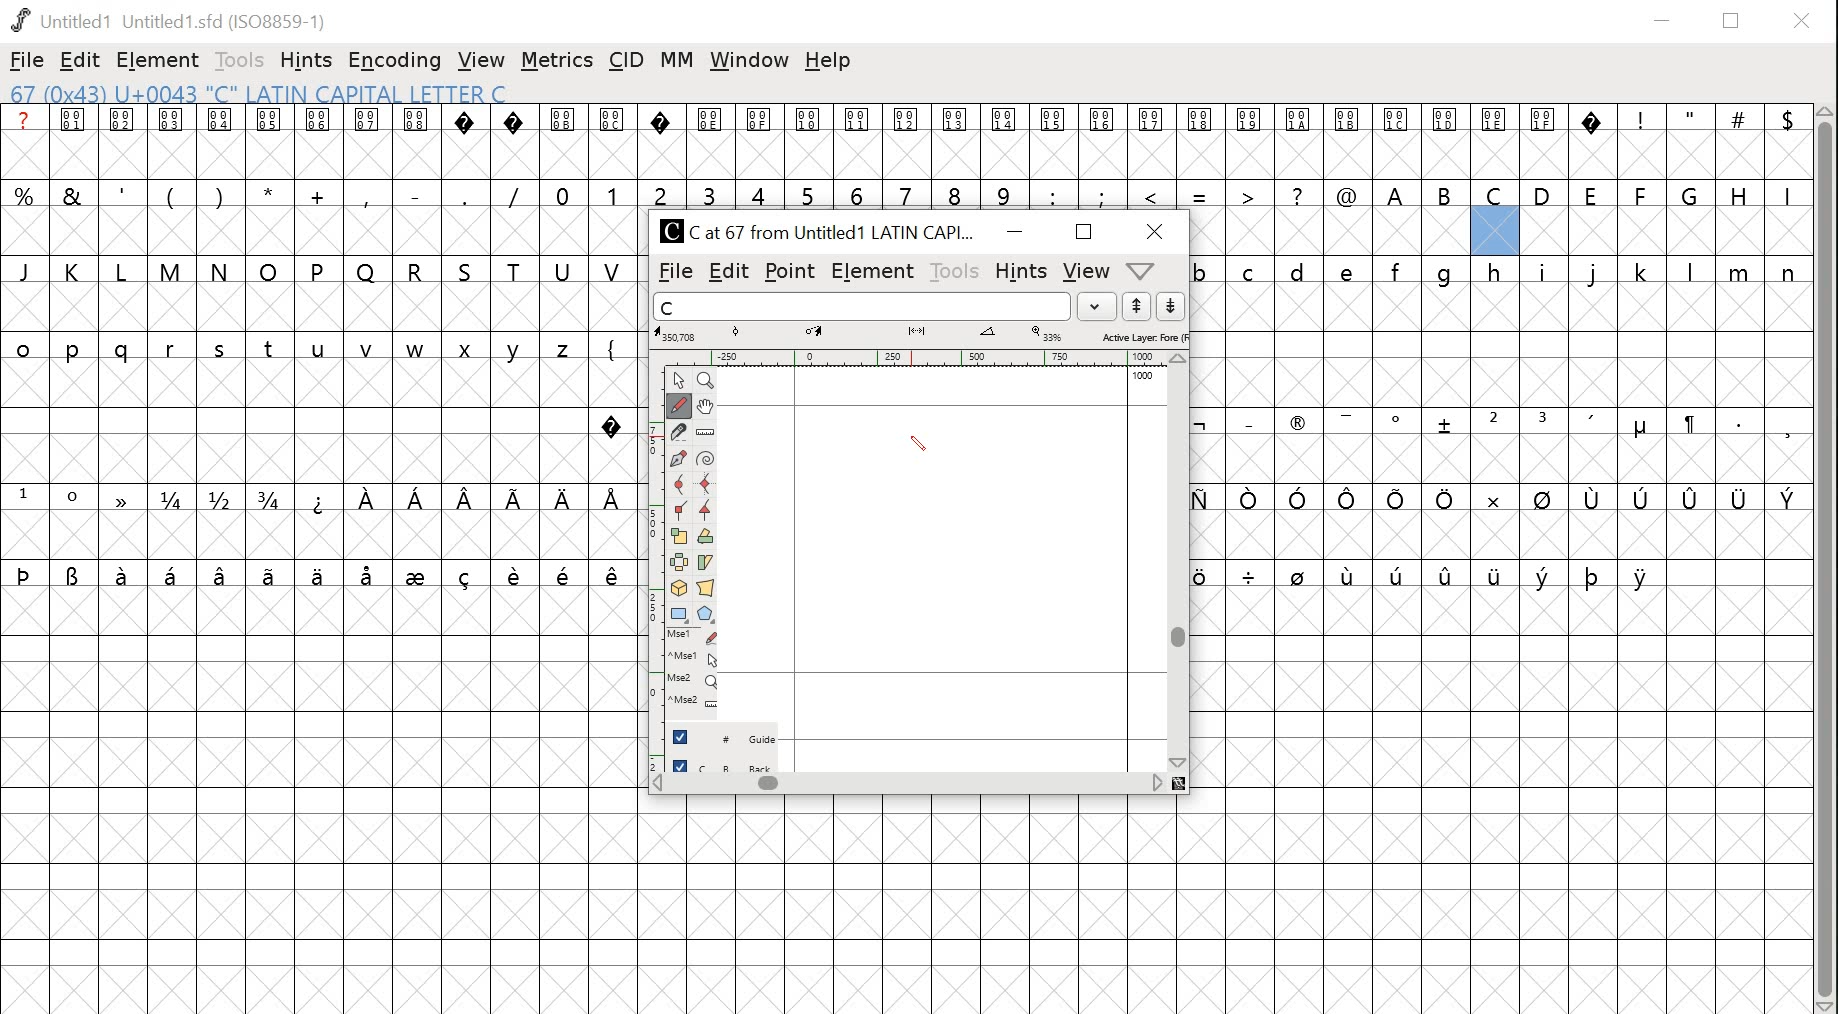 Image resolution: width=1838 pixels, height=1014 pixels. Describe the element at coordinates (922, 334) in the screenshot. I see `measurement` at that location.